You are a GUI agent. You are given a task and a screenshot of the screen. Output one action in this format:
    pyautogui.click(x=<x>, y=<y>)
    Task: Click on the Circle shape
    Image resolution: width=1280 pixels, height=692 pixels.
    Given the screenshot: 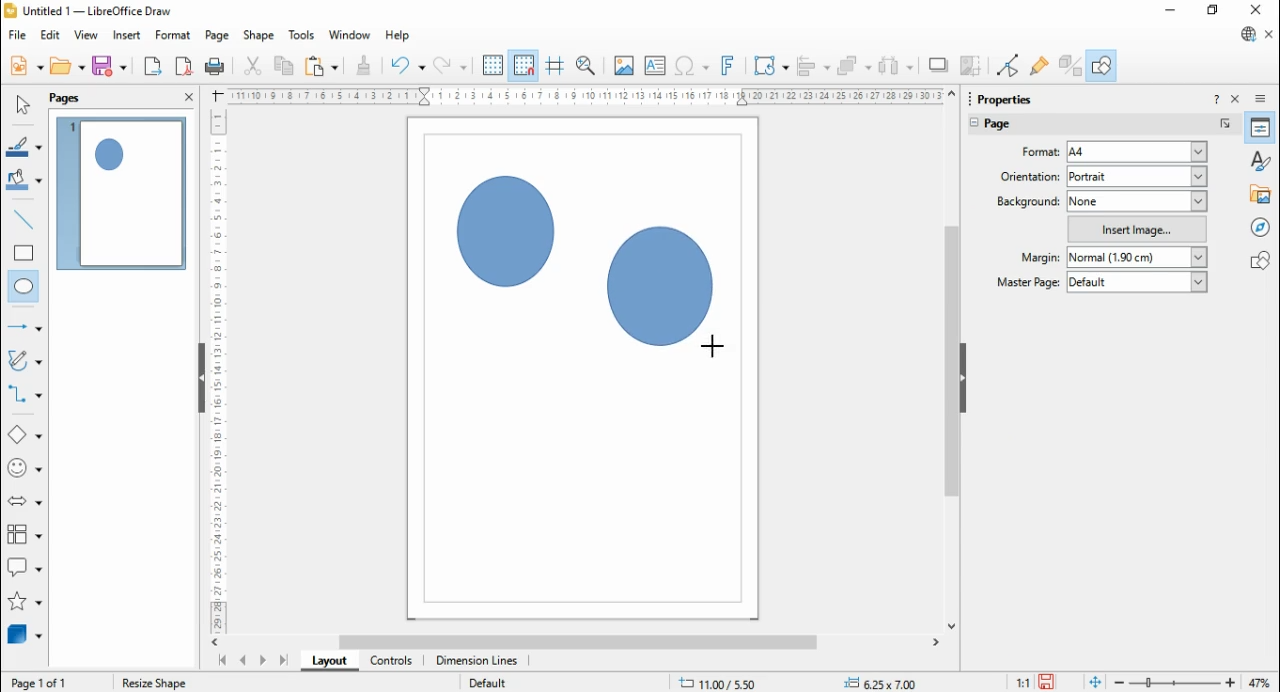 What is the action you would take?
    pyautogui.click(x=508, y=236)
    